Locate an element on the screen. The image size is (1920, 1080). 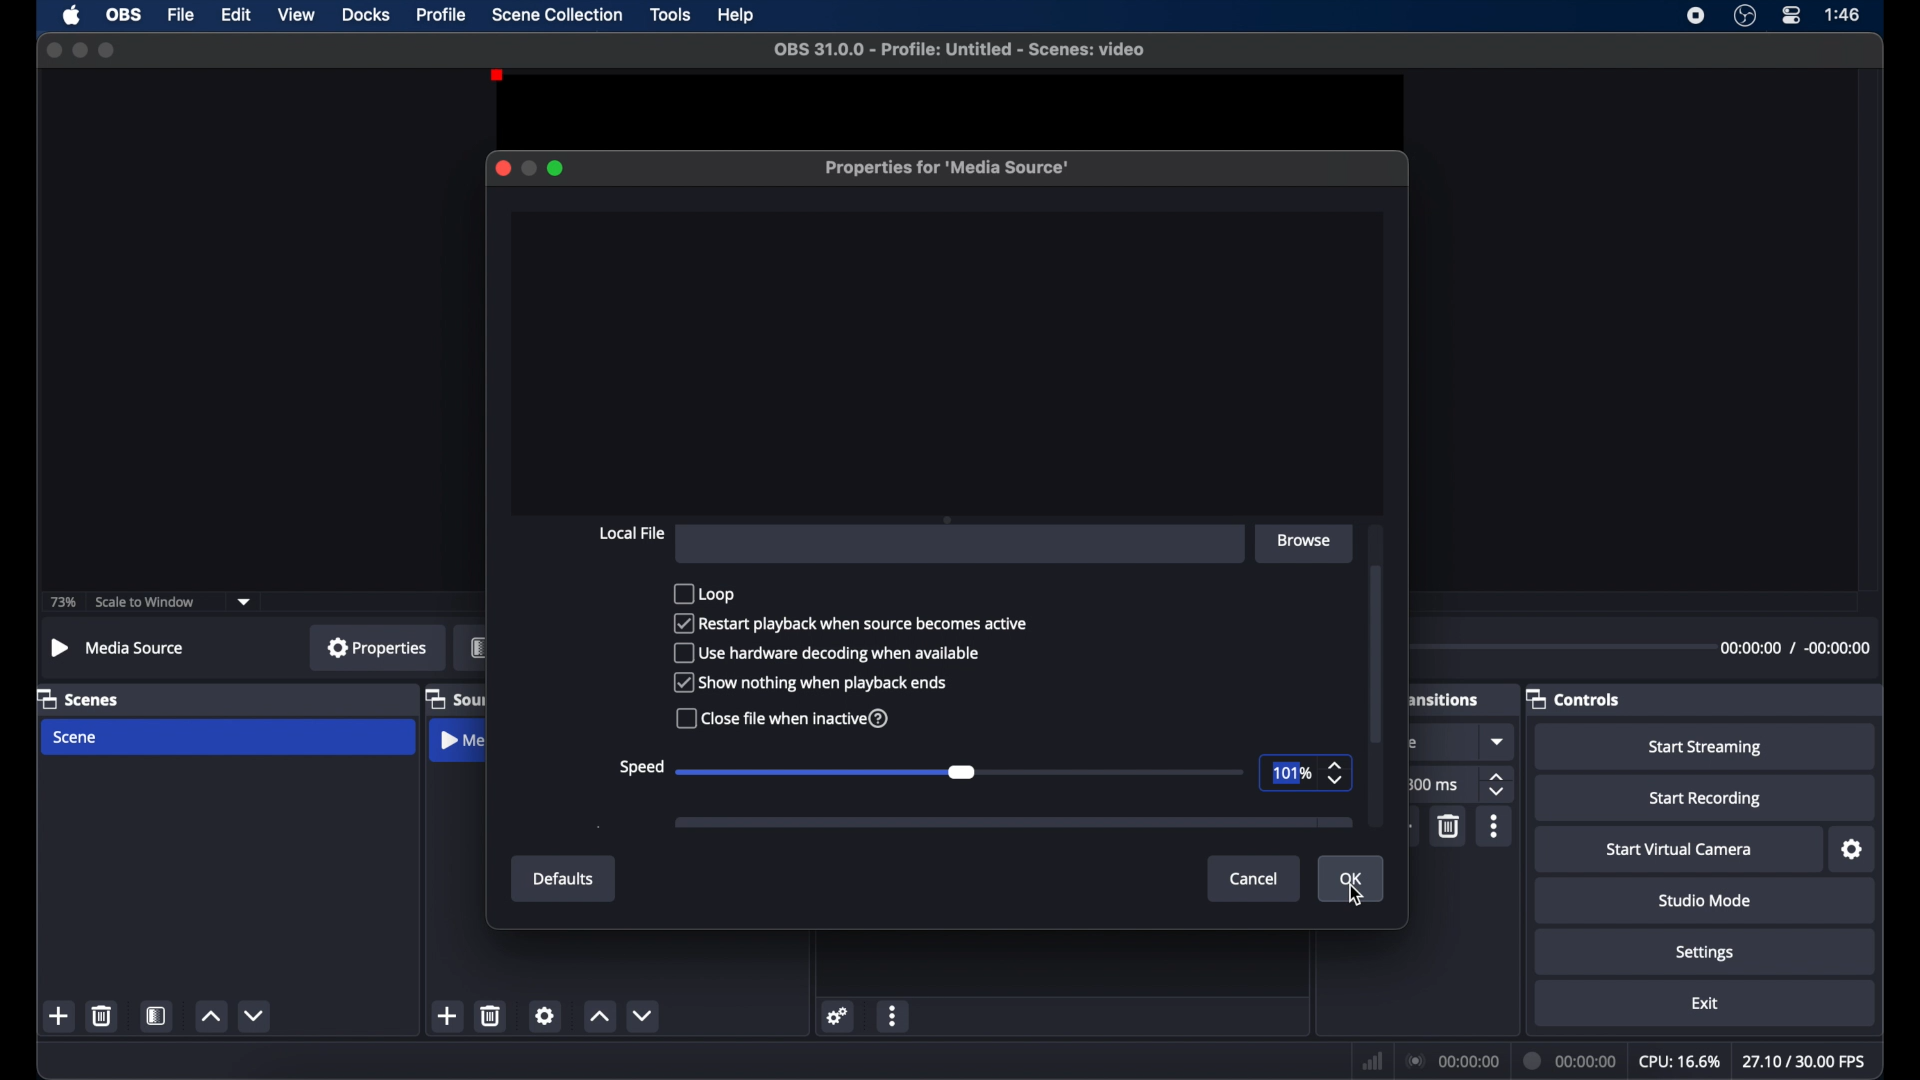
minimize is located at coordinates (527, 168).